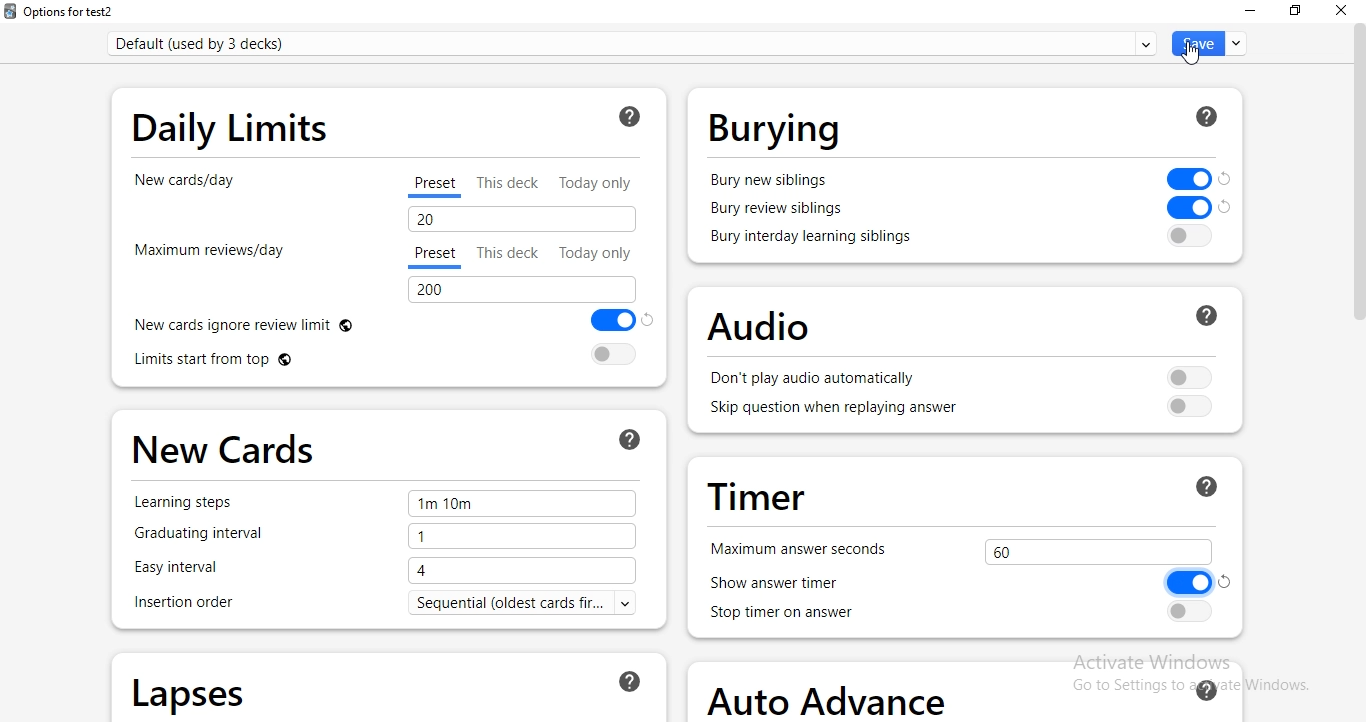 Image resolution: width=1366 pixels, height=722 pixels. What do you see at coordinates (61, 12) in the screenshot?
I see `options for test2` at bounding box center [61, 12].